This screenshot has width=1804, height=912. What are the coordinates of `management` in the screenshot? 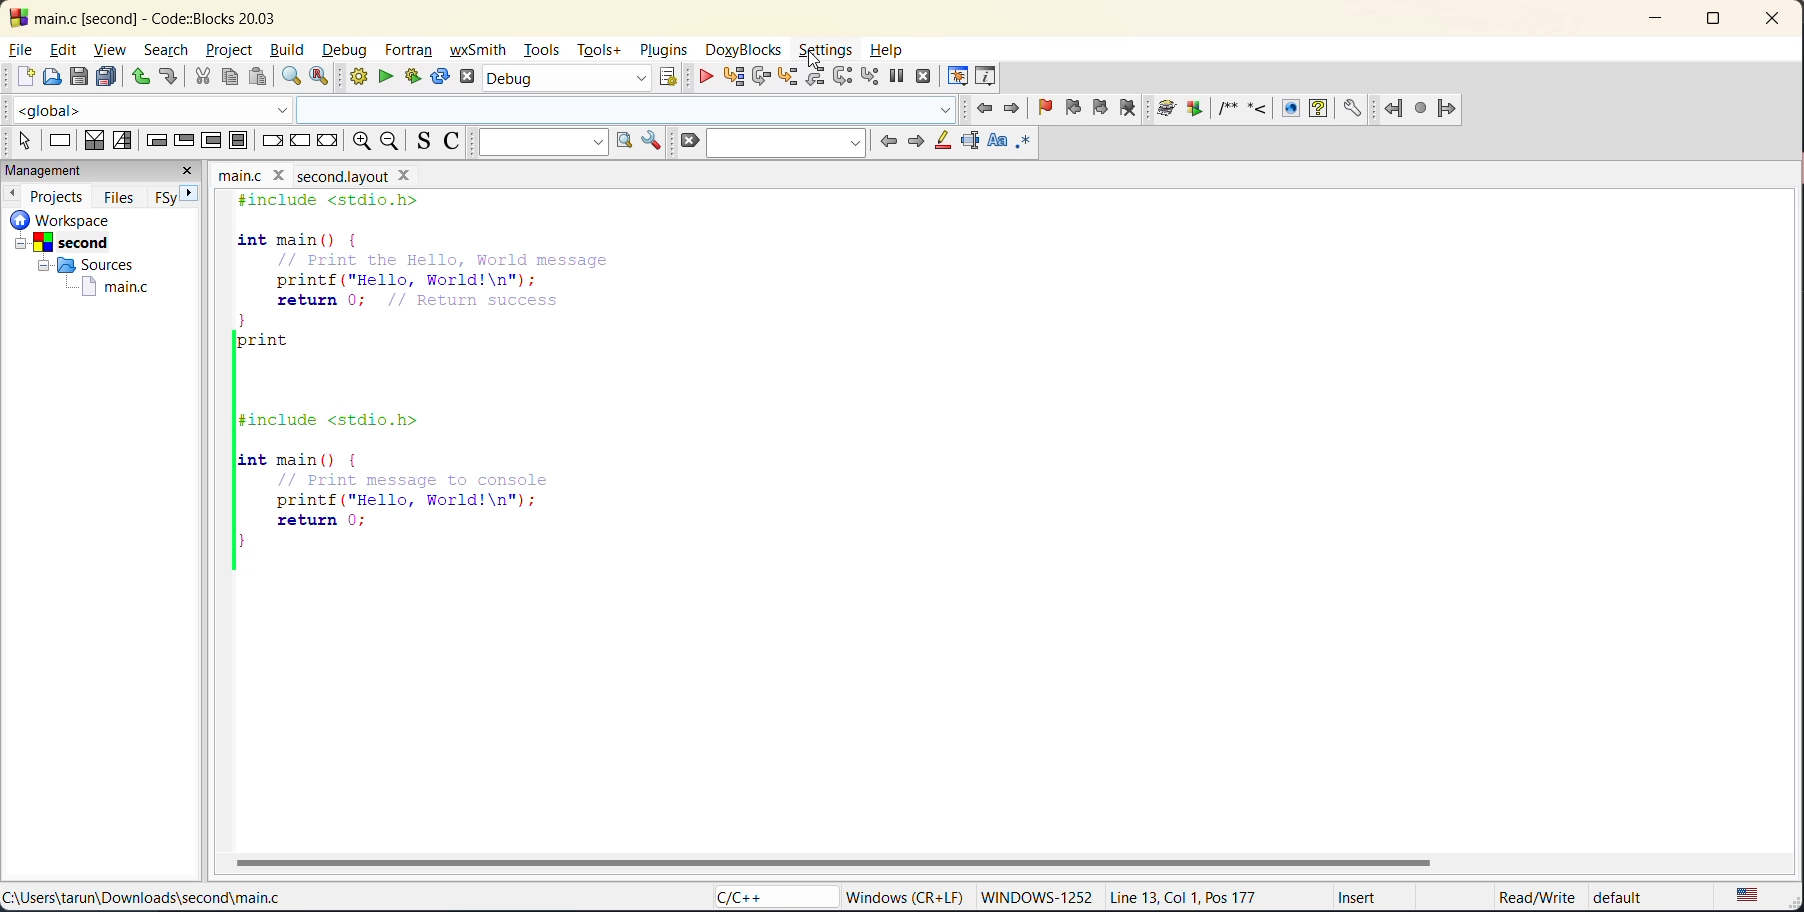 It's located at (81, 171).